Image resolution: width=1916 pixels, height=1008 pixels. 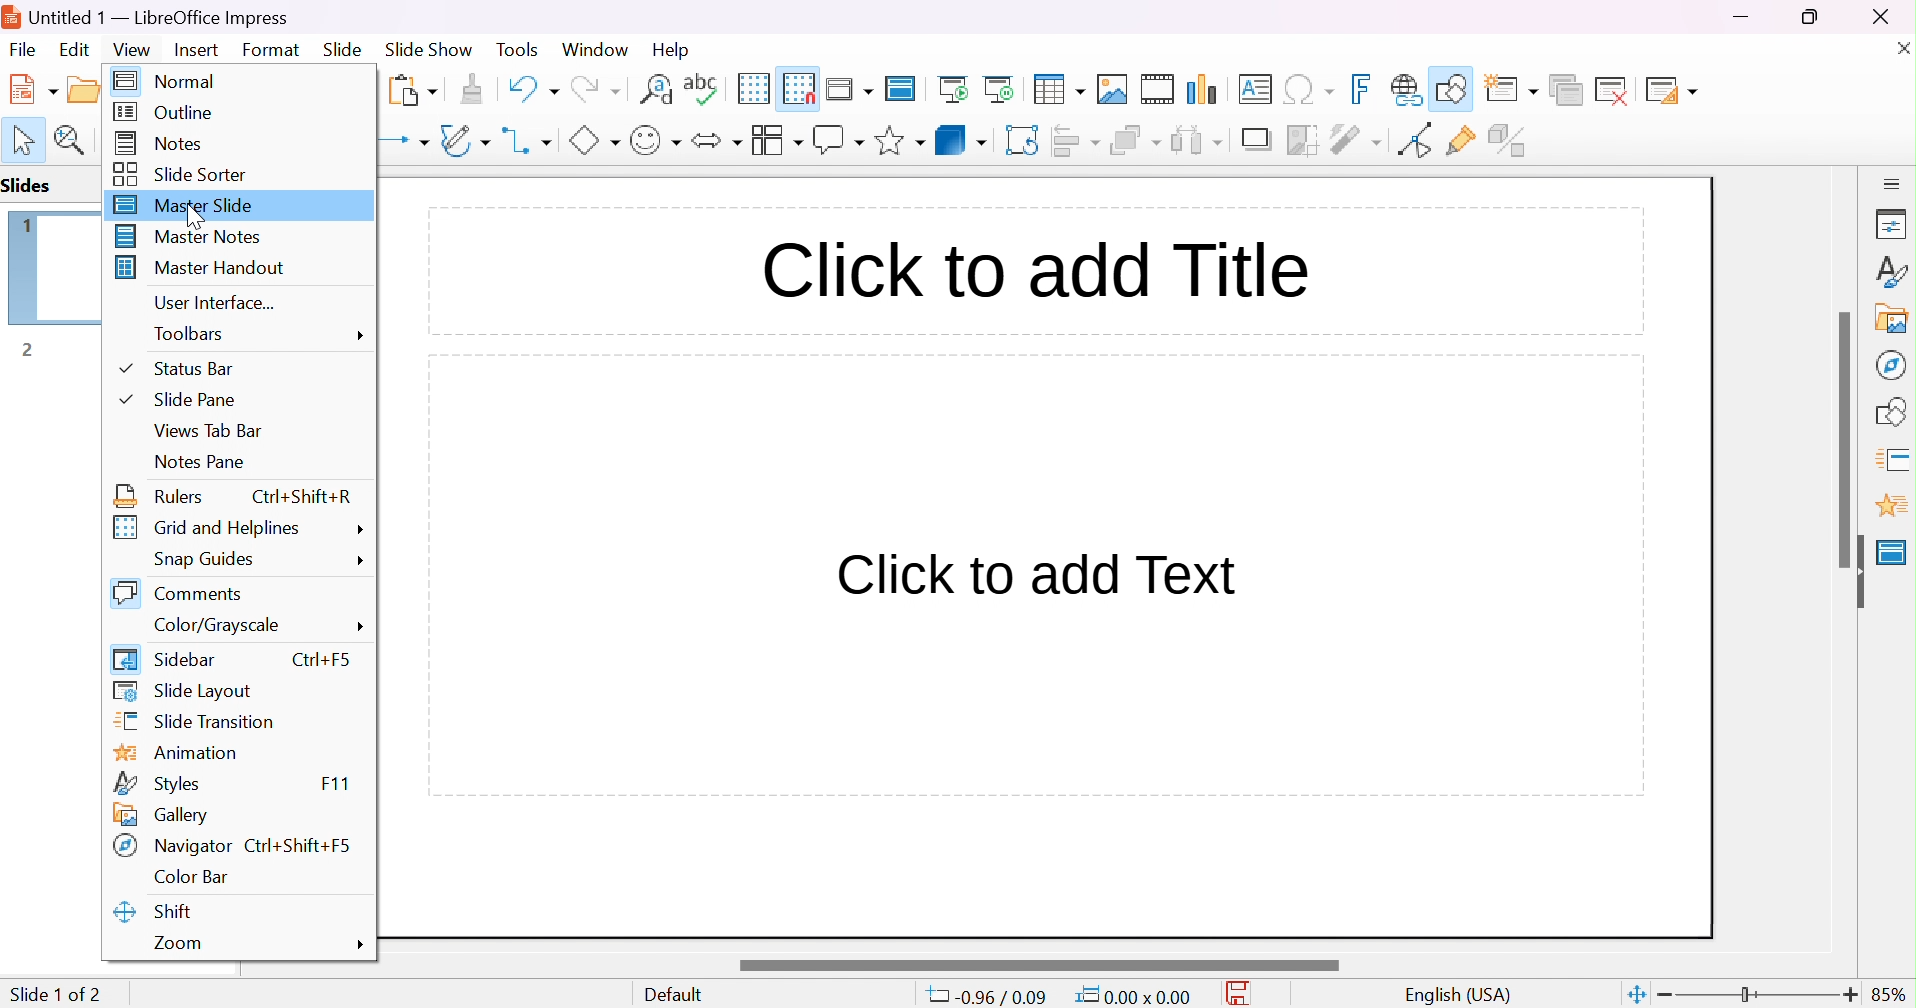 I want to click on slide pane, so click(x=176, y=397).